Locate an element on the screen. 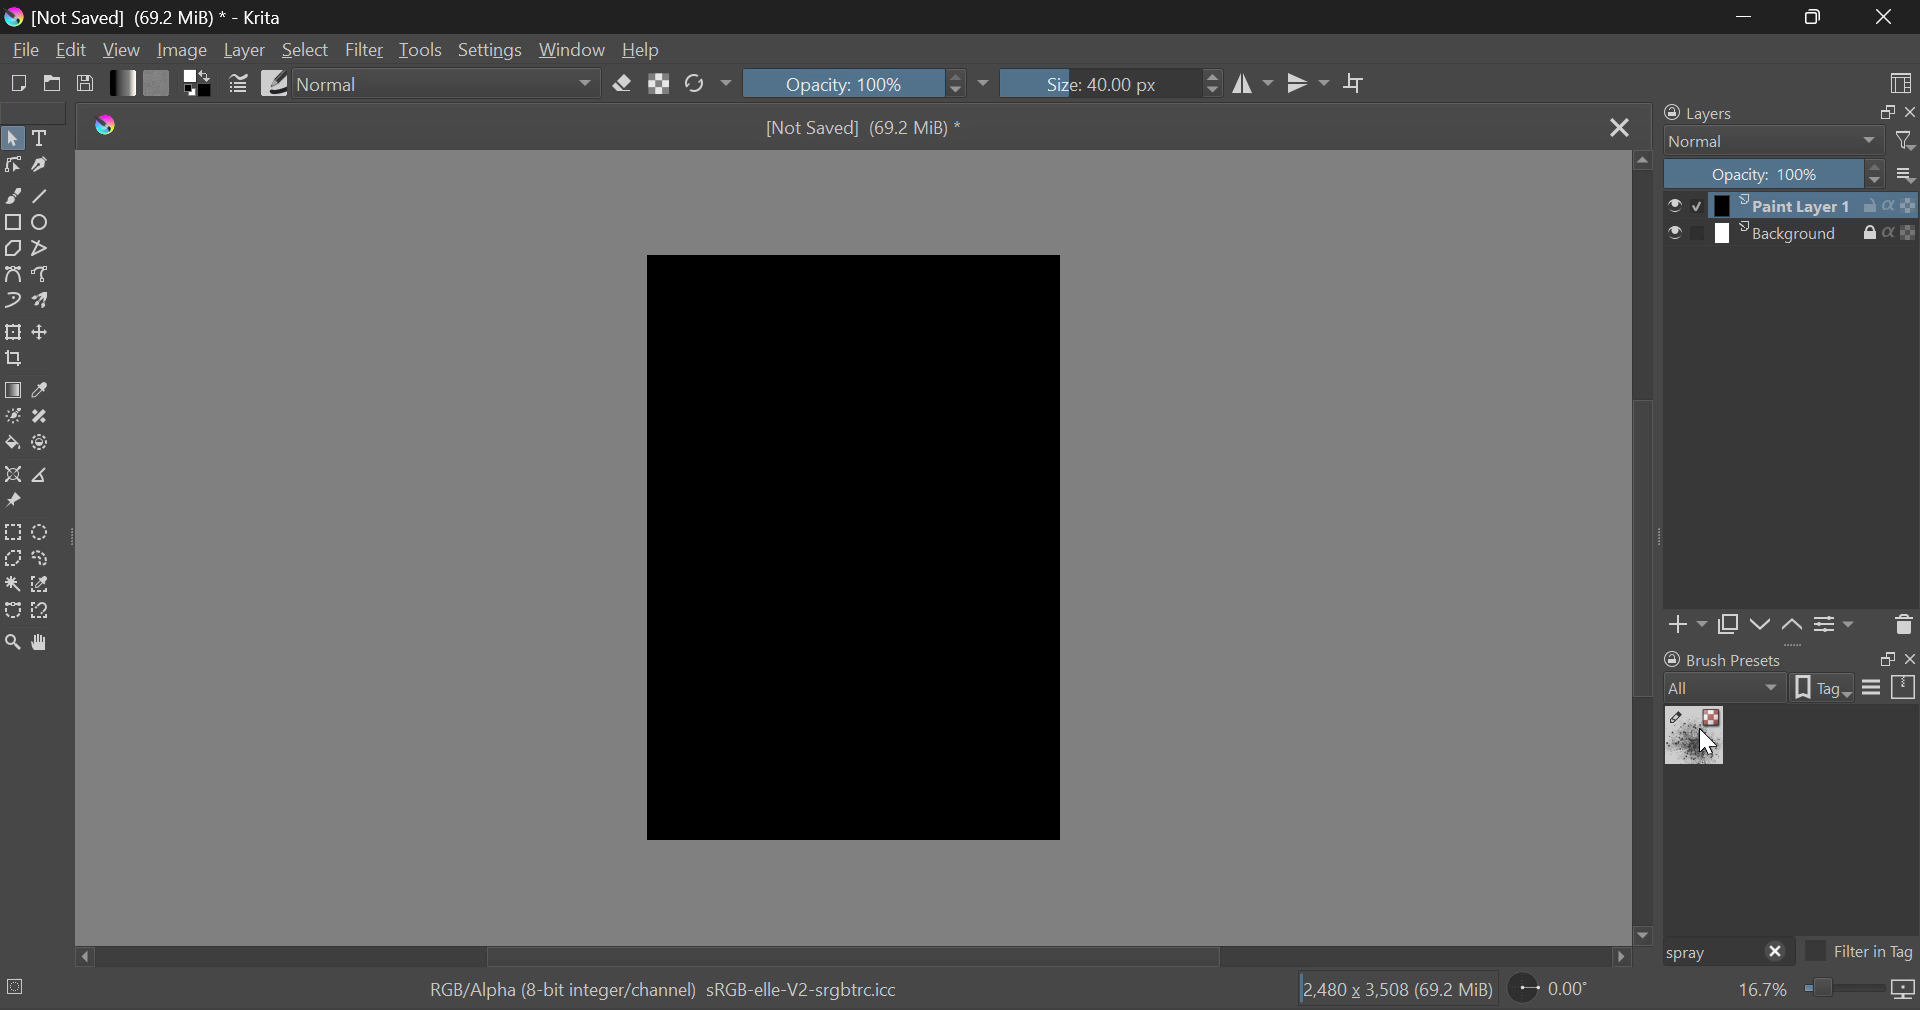  Dynamic Brush is located at coordinates (12, 299).